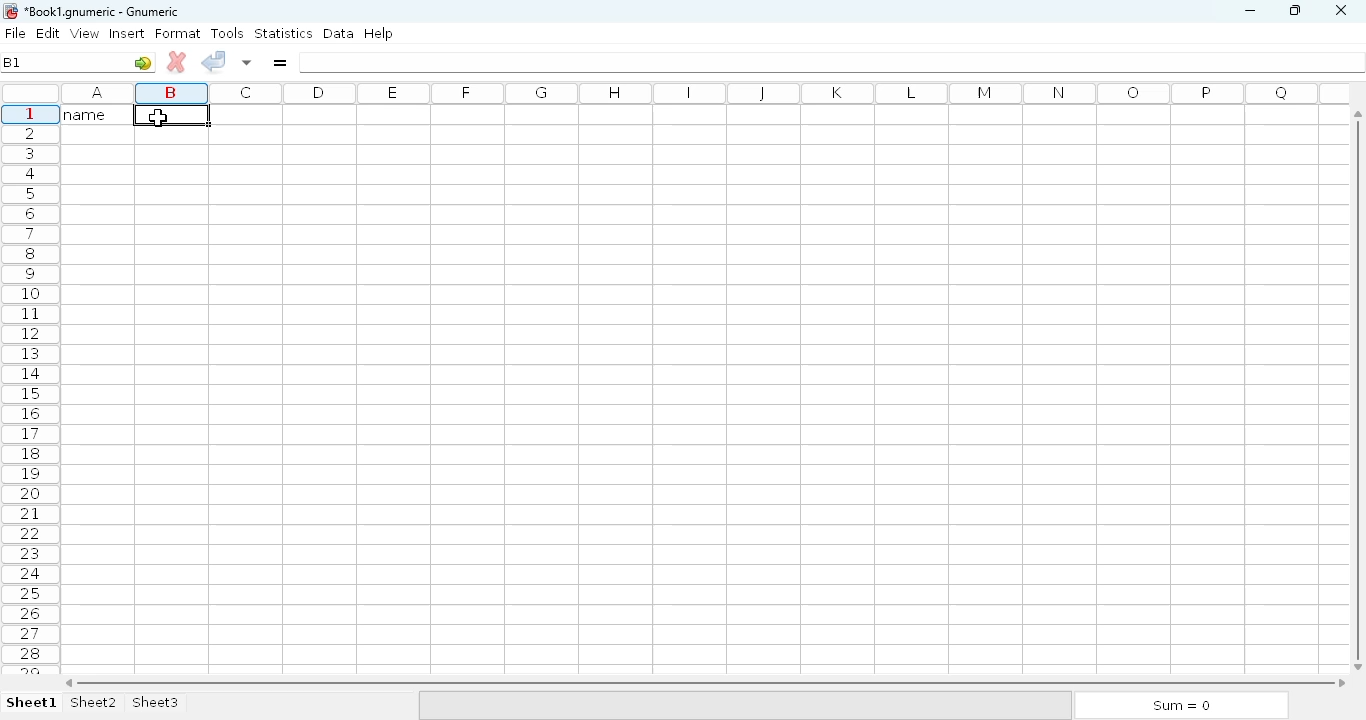 Image resolution: width=1366 pixels, height=720 pixels. I want to click on format, so click(178, 33).